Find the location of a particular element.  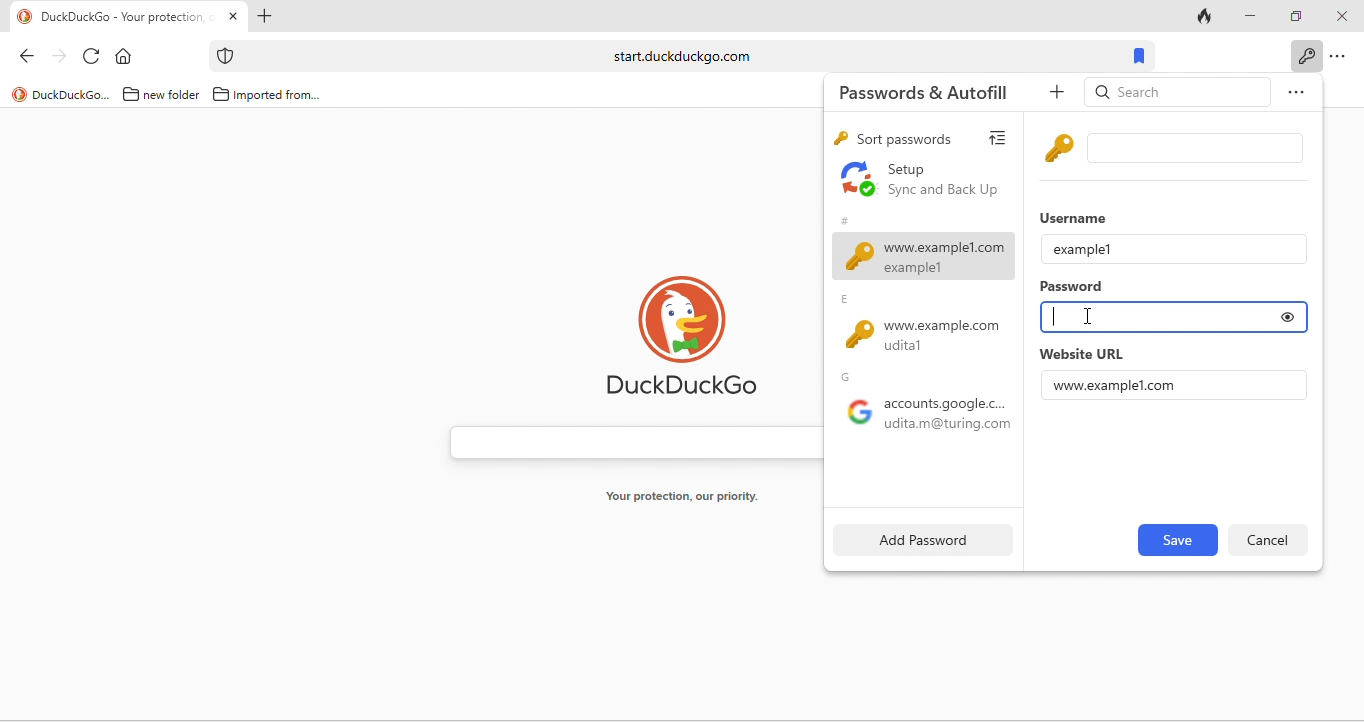

add new tab is located at coordinates (267, 16).